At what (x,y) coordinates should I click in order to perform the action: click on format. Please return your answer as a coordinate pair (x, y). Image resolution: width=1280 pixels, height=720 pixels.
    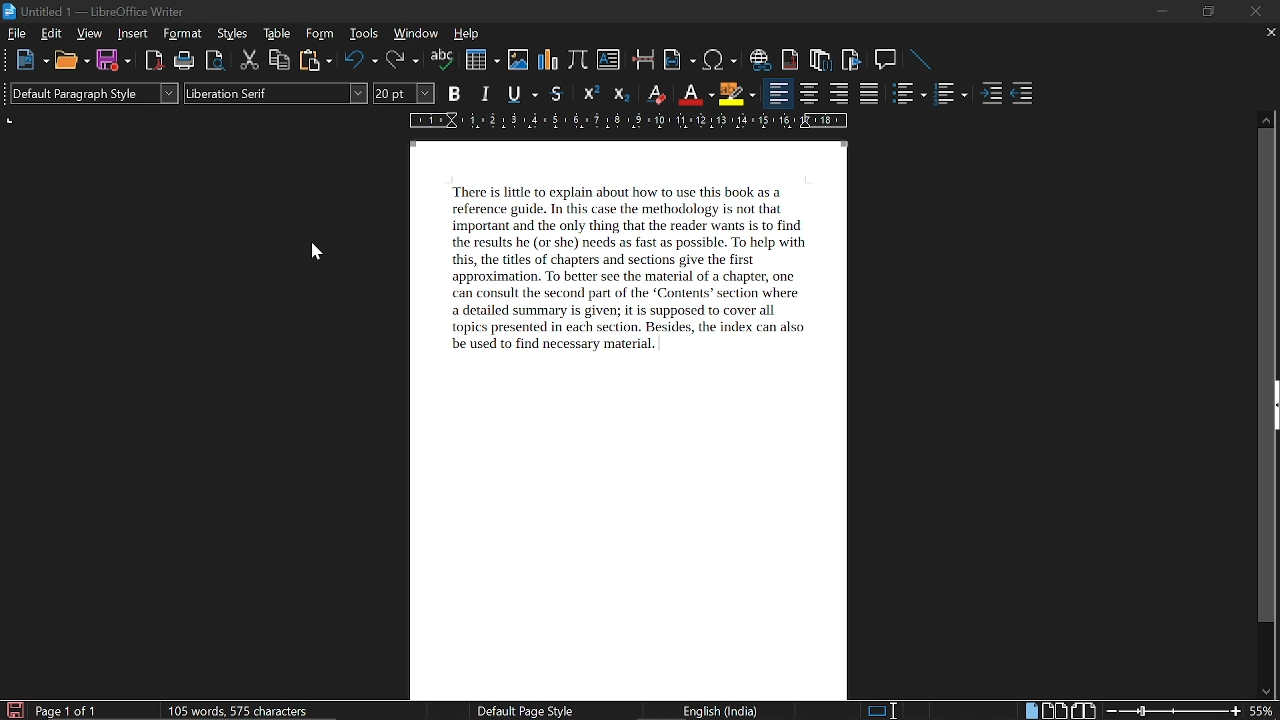
    Looking at the image, I should click on (183, 33).